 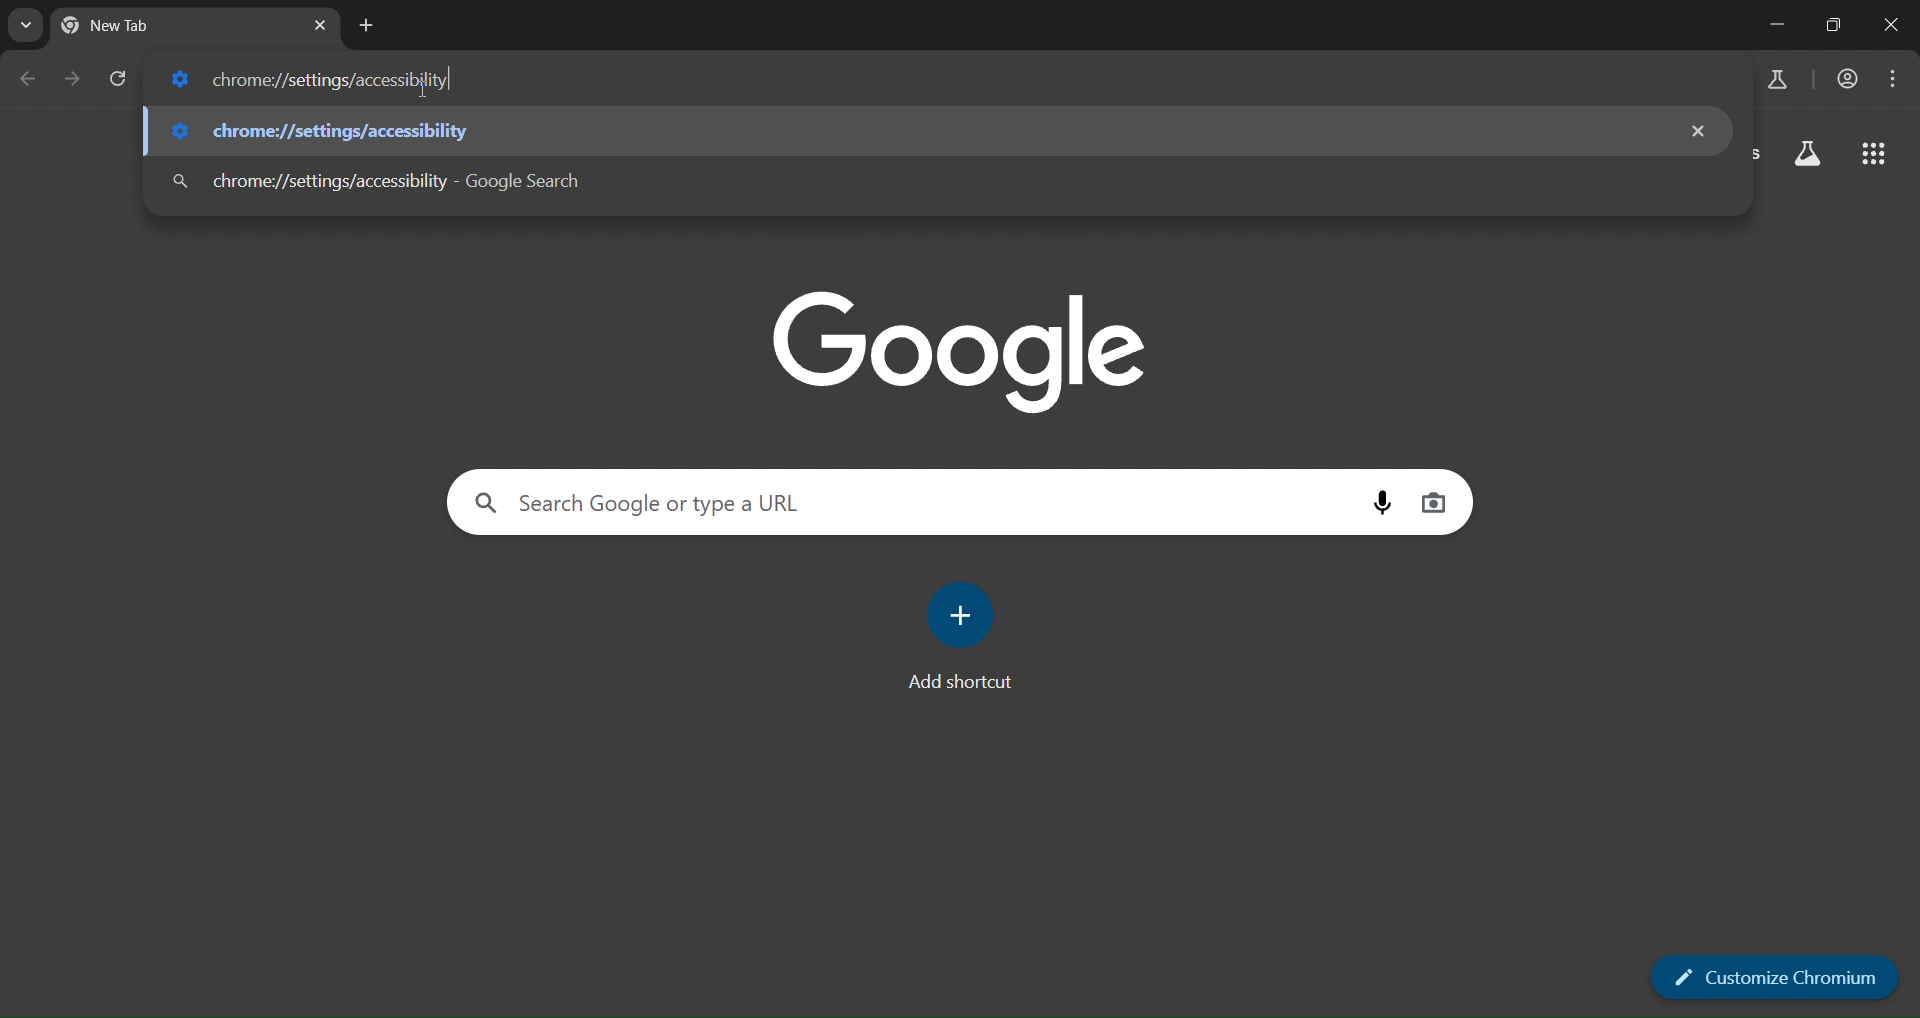 What do you see at coordinates (315, 131) in the screenshot?
I see `chrome://settings/accessibility` at bounding box center [315, 131].